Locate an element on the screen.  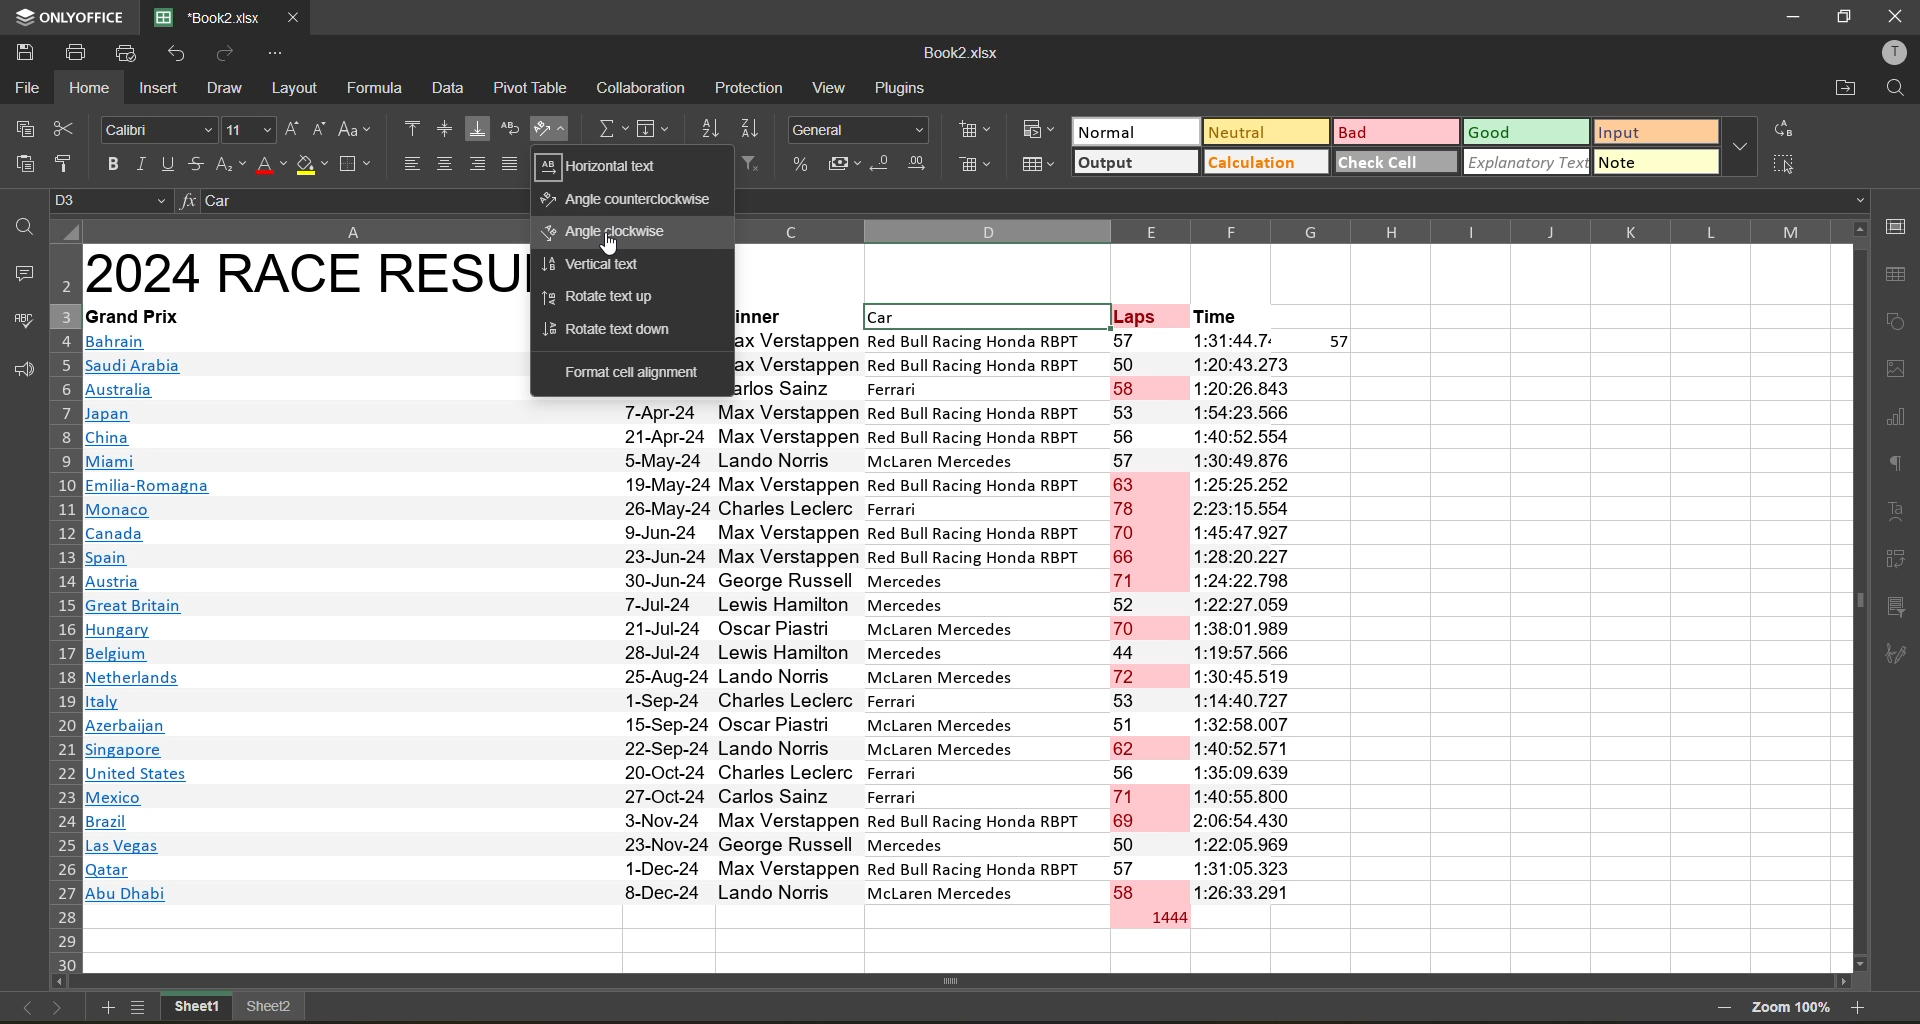
file is located at coordinates (24, 86).